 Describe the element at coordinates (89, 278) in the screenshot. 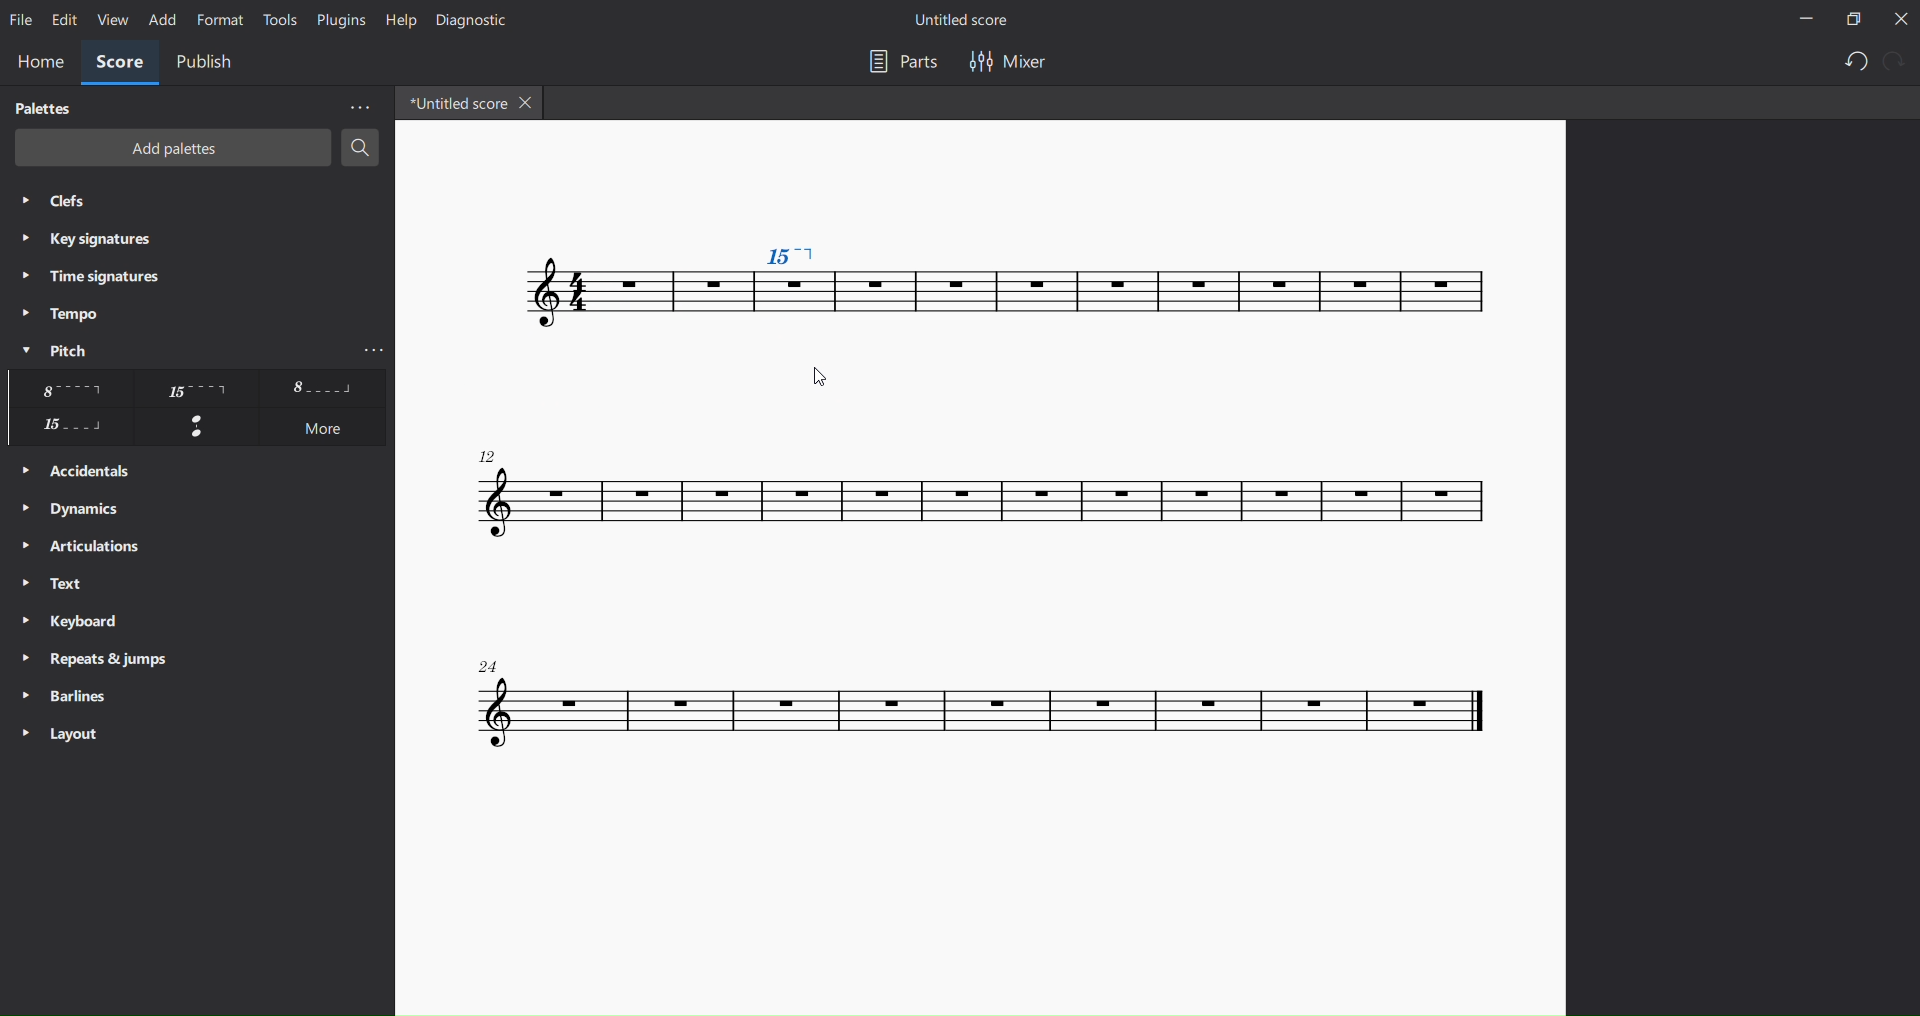

I see `time signatures` at that location.